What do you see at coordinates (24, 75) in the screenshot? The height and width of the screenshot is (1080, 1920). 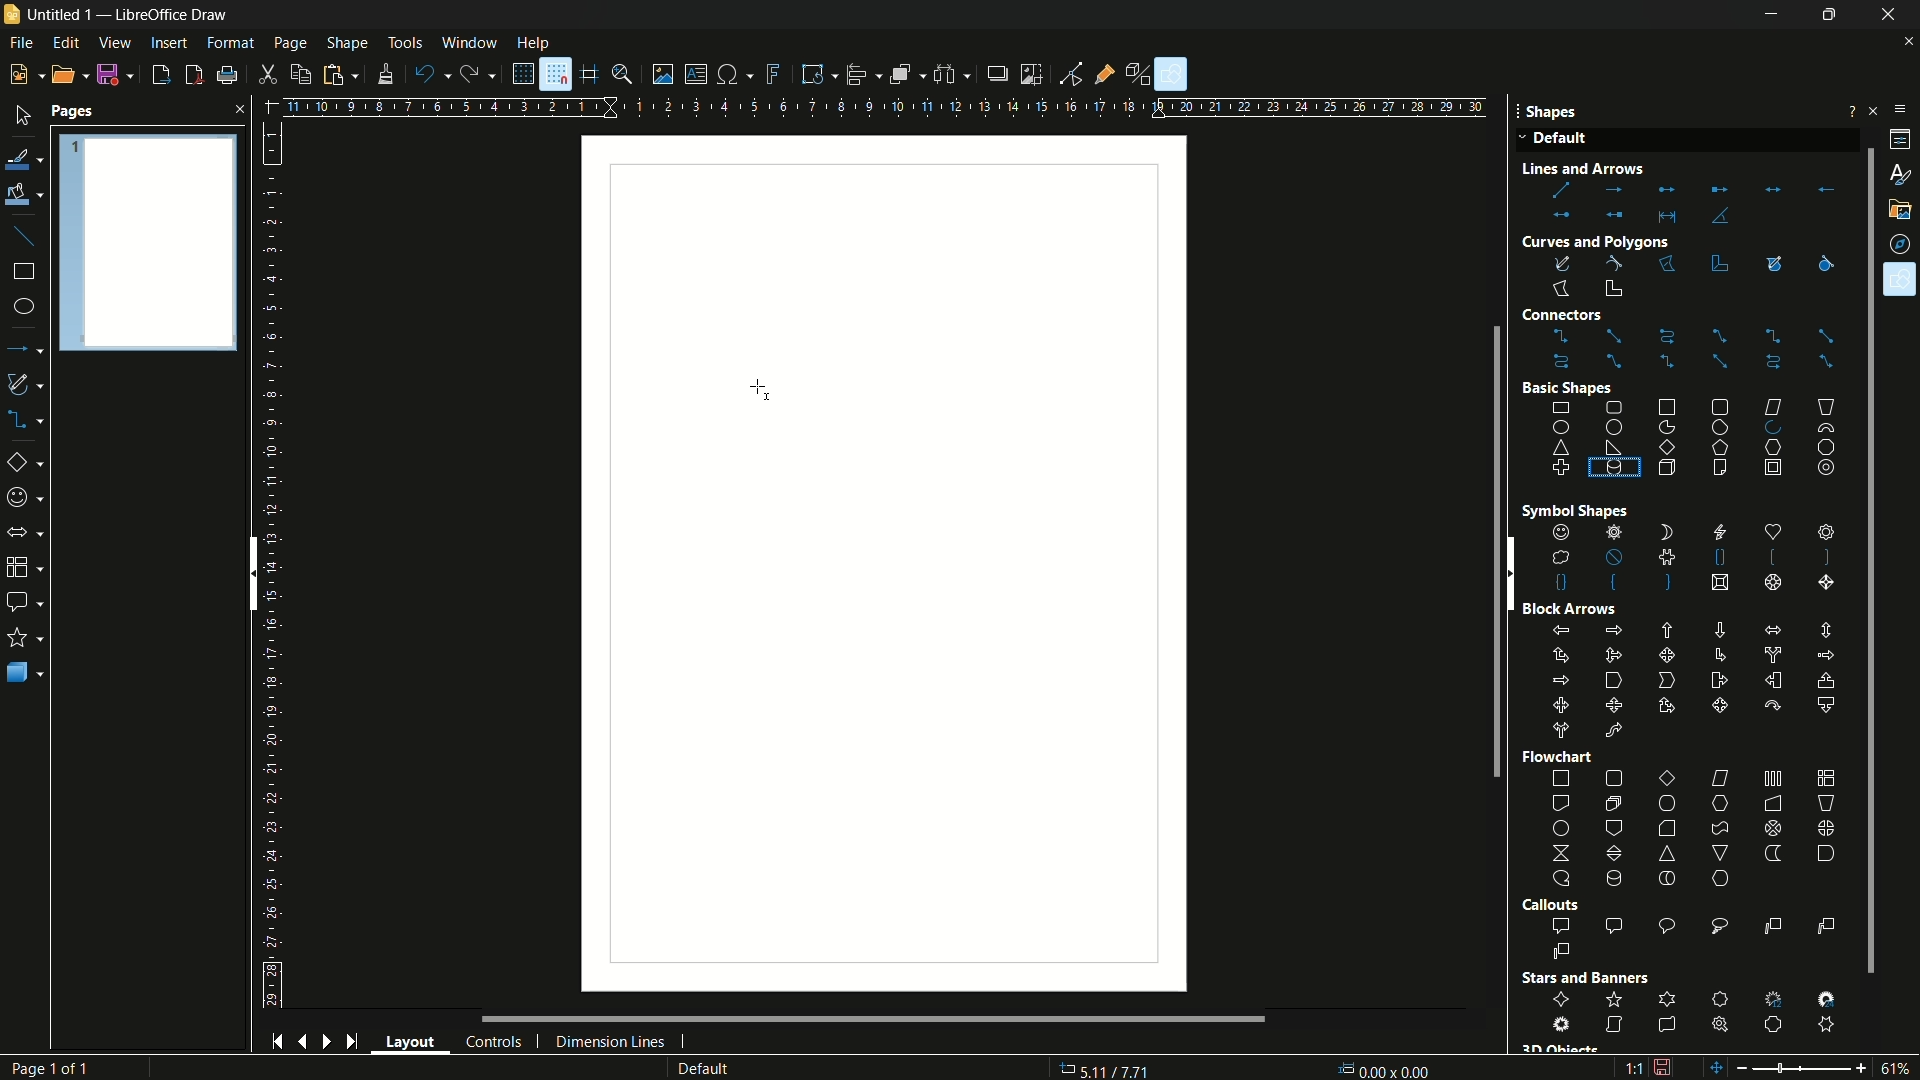 I see `new file` at bounding box center [24, 75].